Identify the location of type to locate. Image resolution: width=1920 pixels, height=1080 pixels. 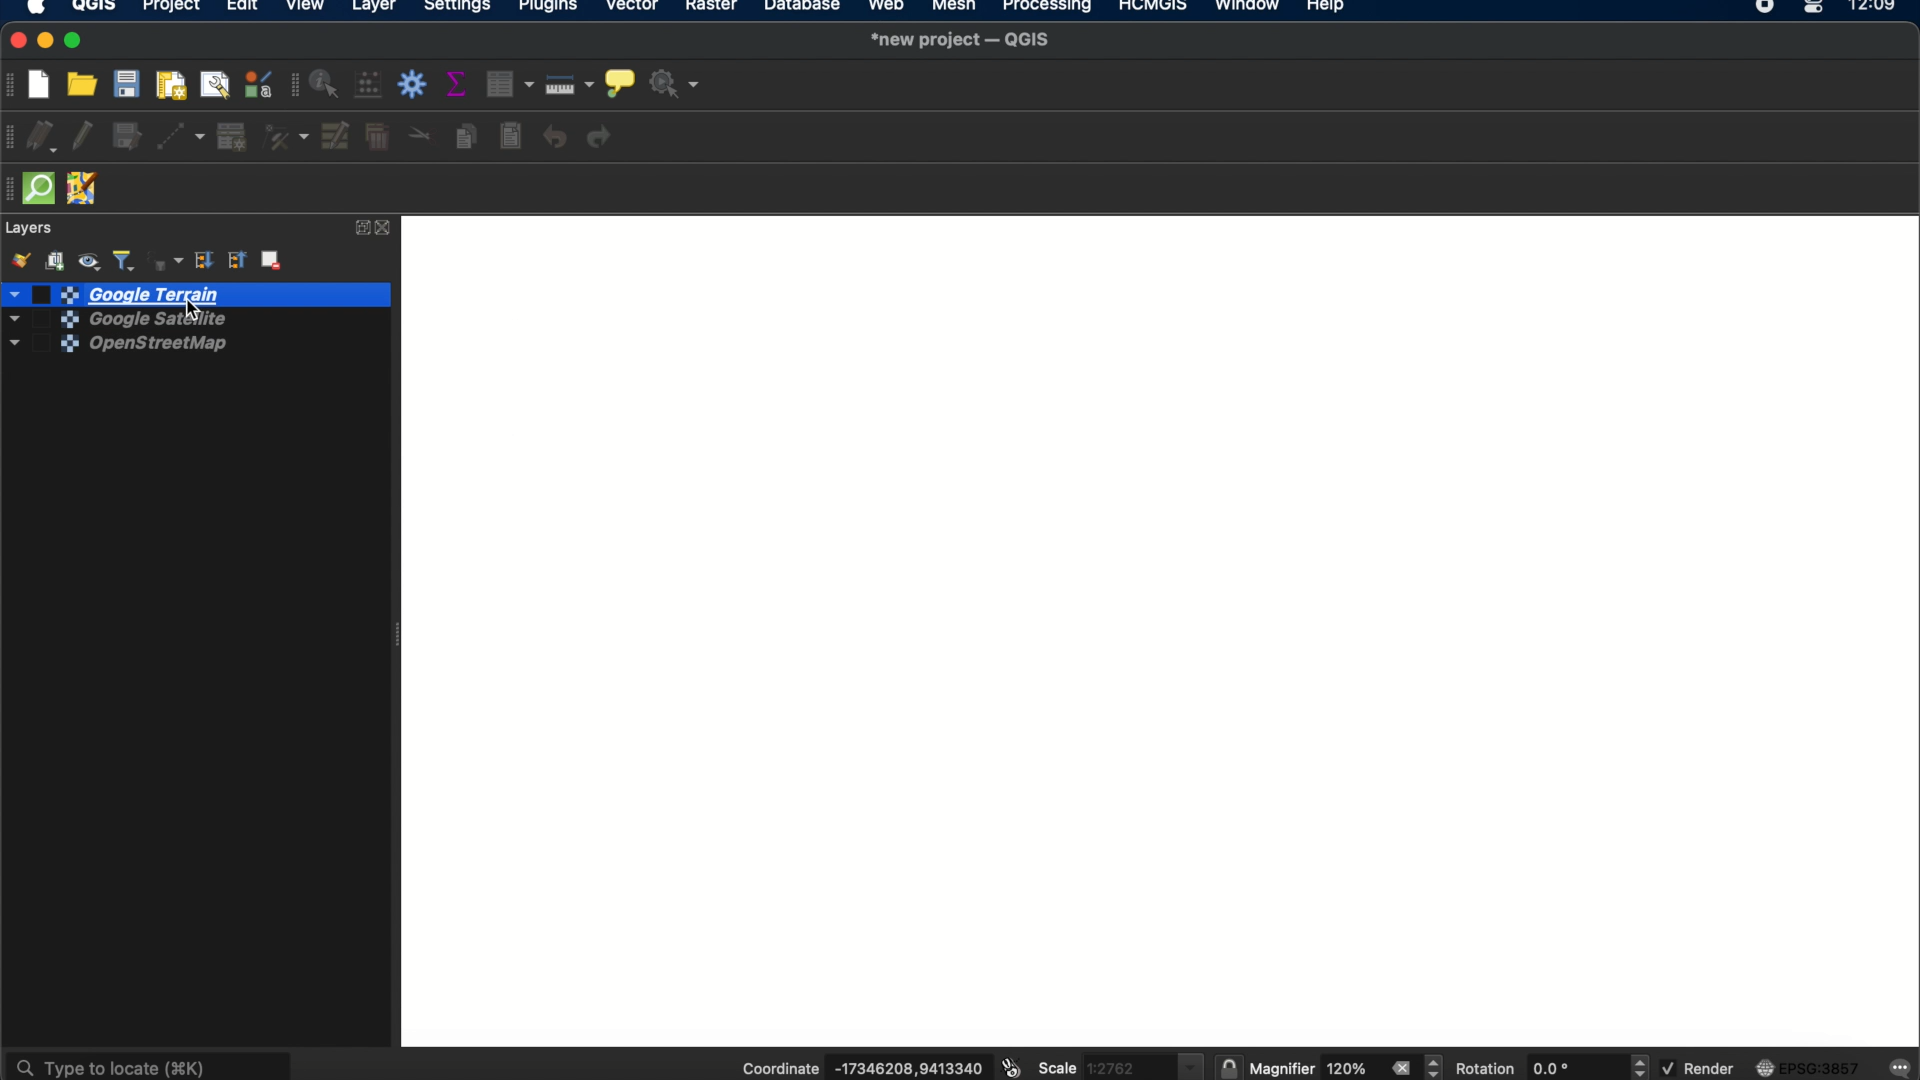
(151, 1063).